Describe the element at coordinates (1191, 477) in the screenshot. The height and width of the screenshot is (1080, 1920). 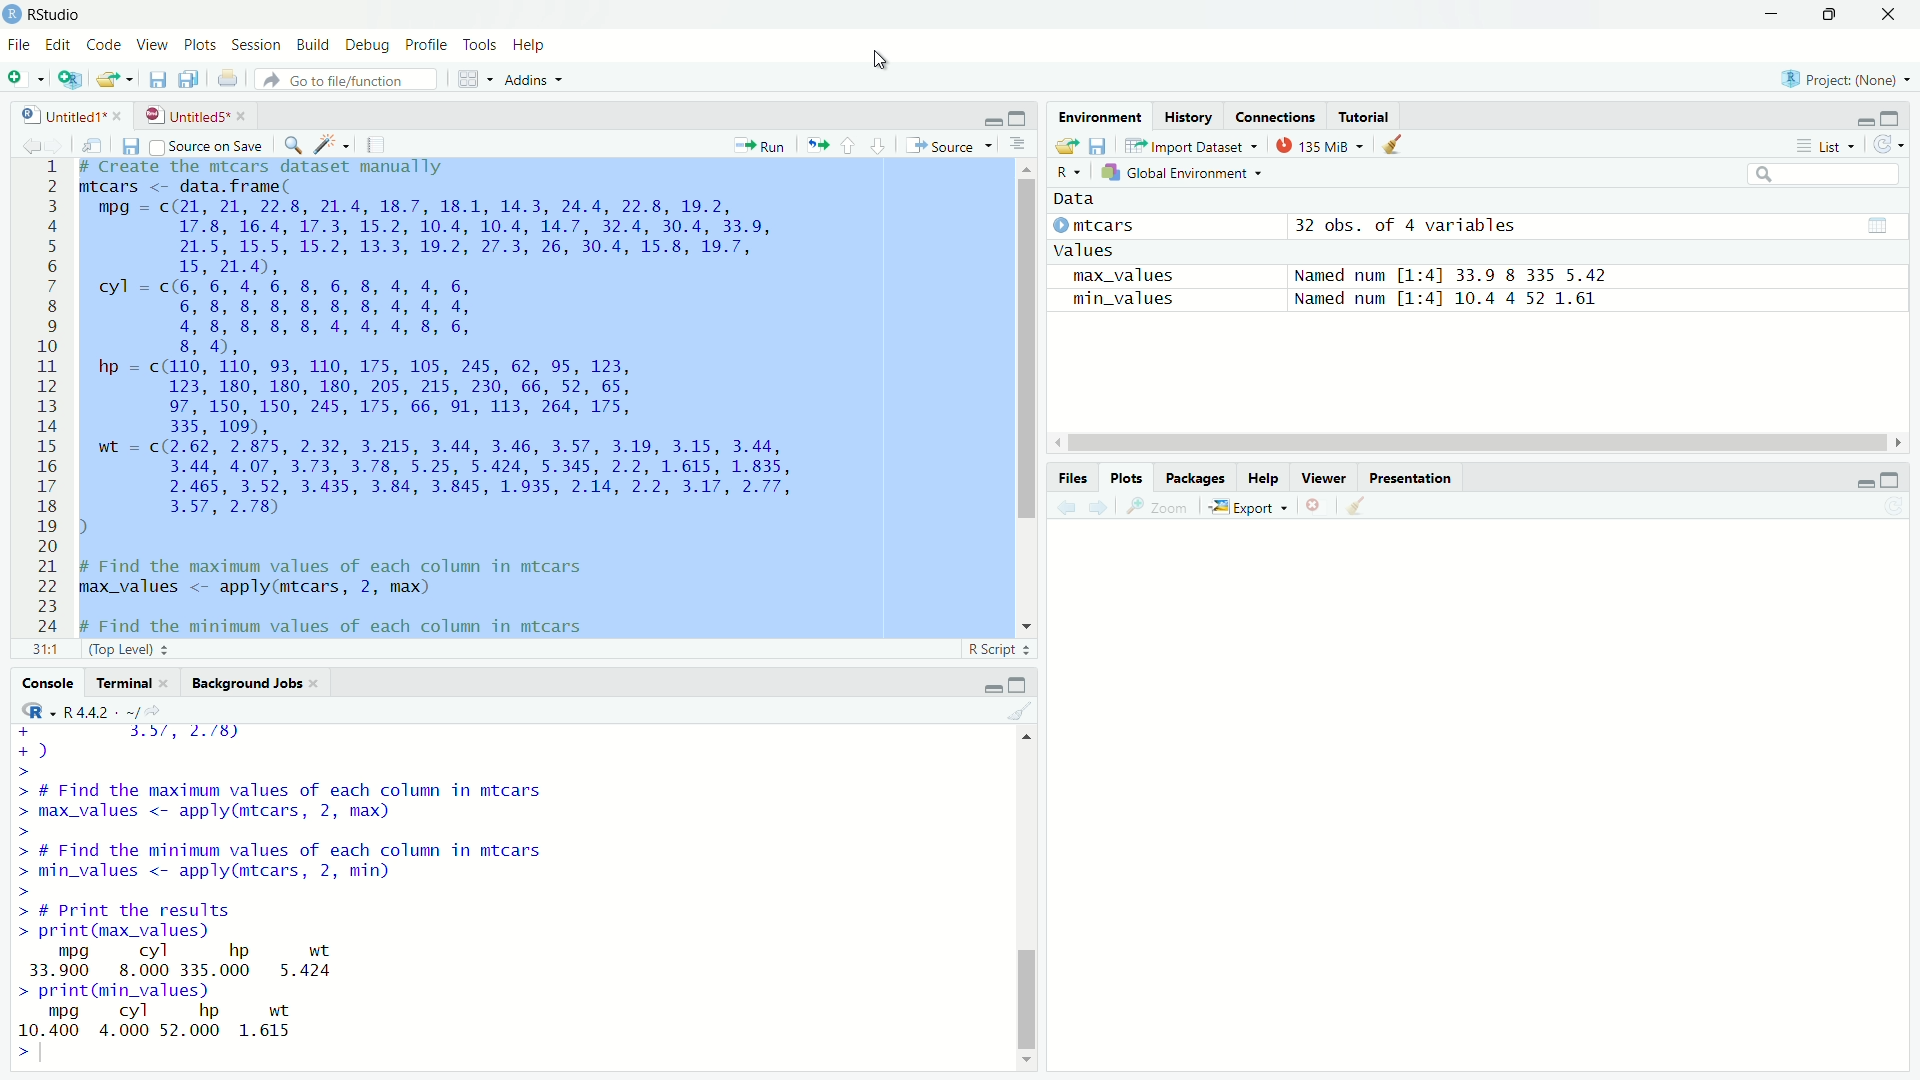
I see `Packages` at that location.